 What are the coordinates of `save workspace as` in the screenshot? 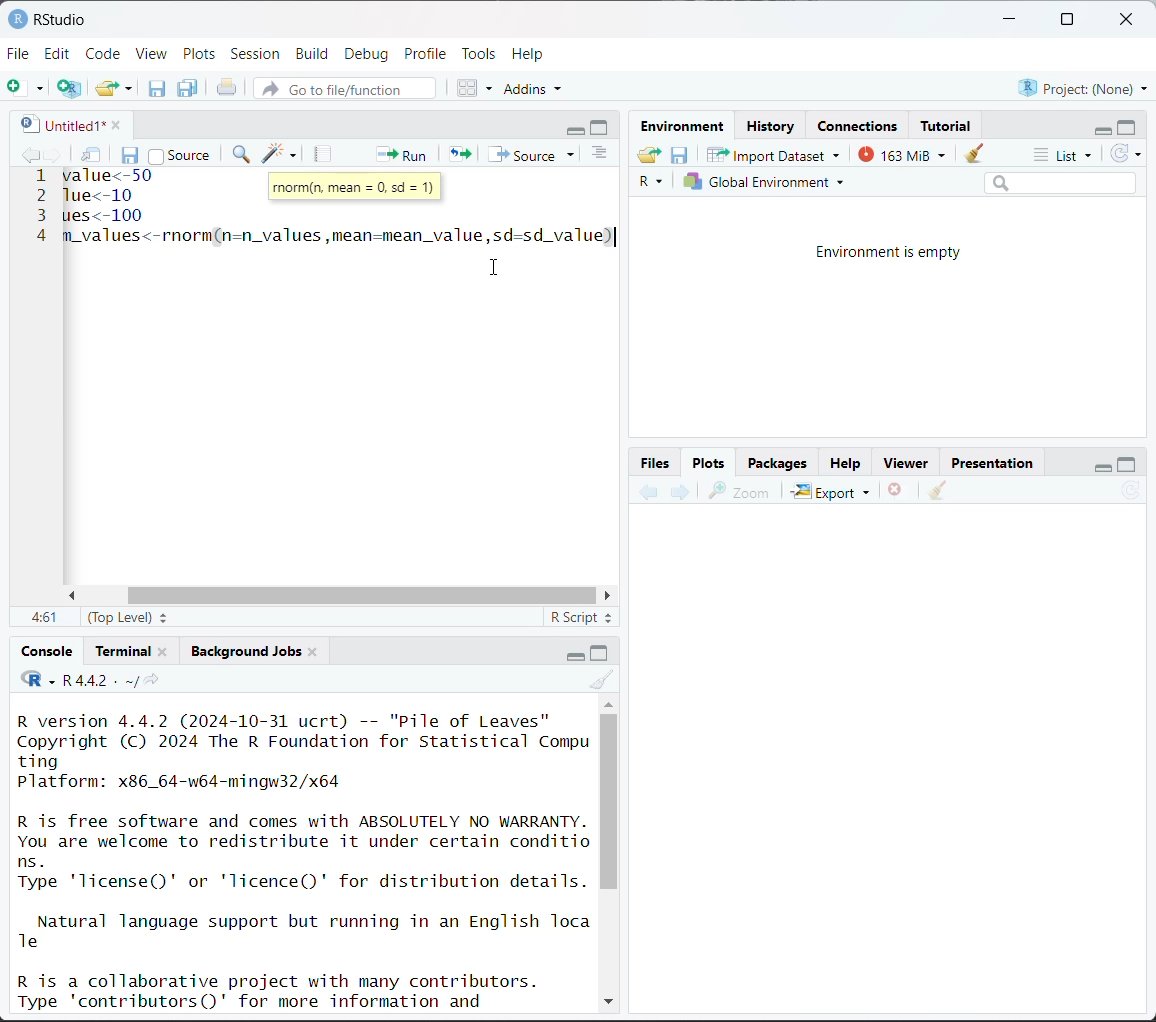 It's located at (680, 156).